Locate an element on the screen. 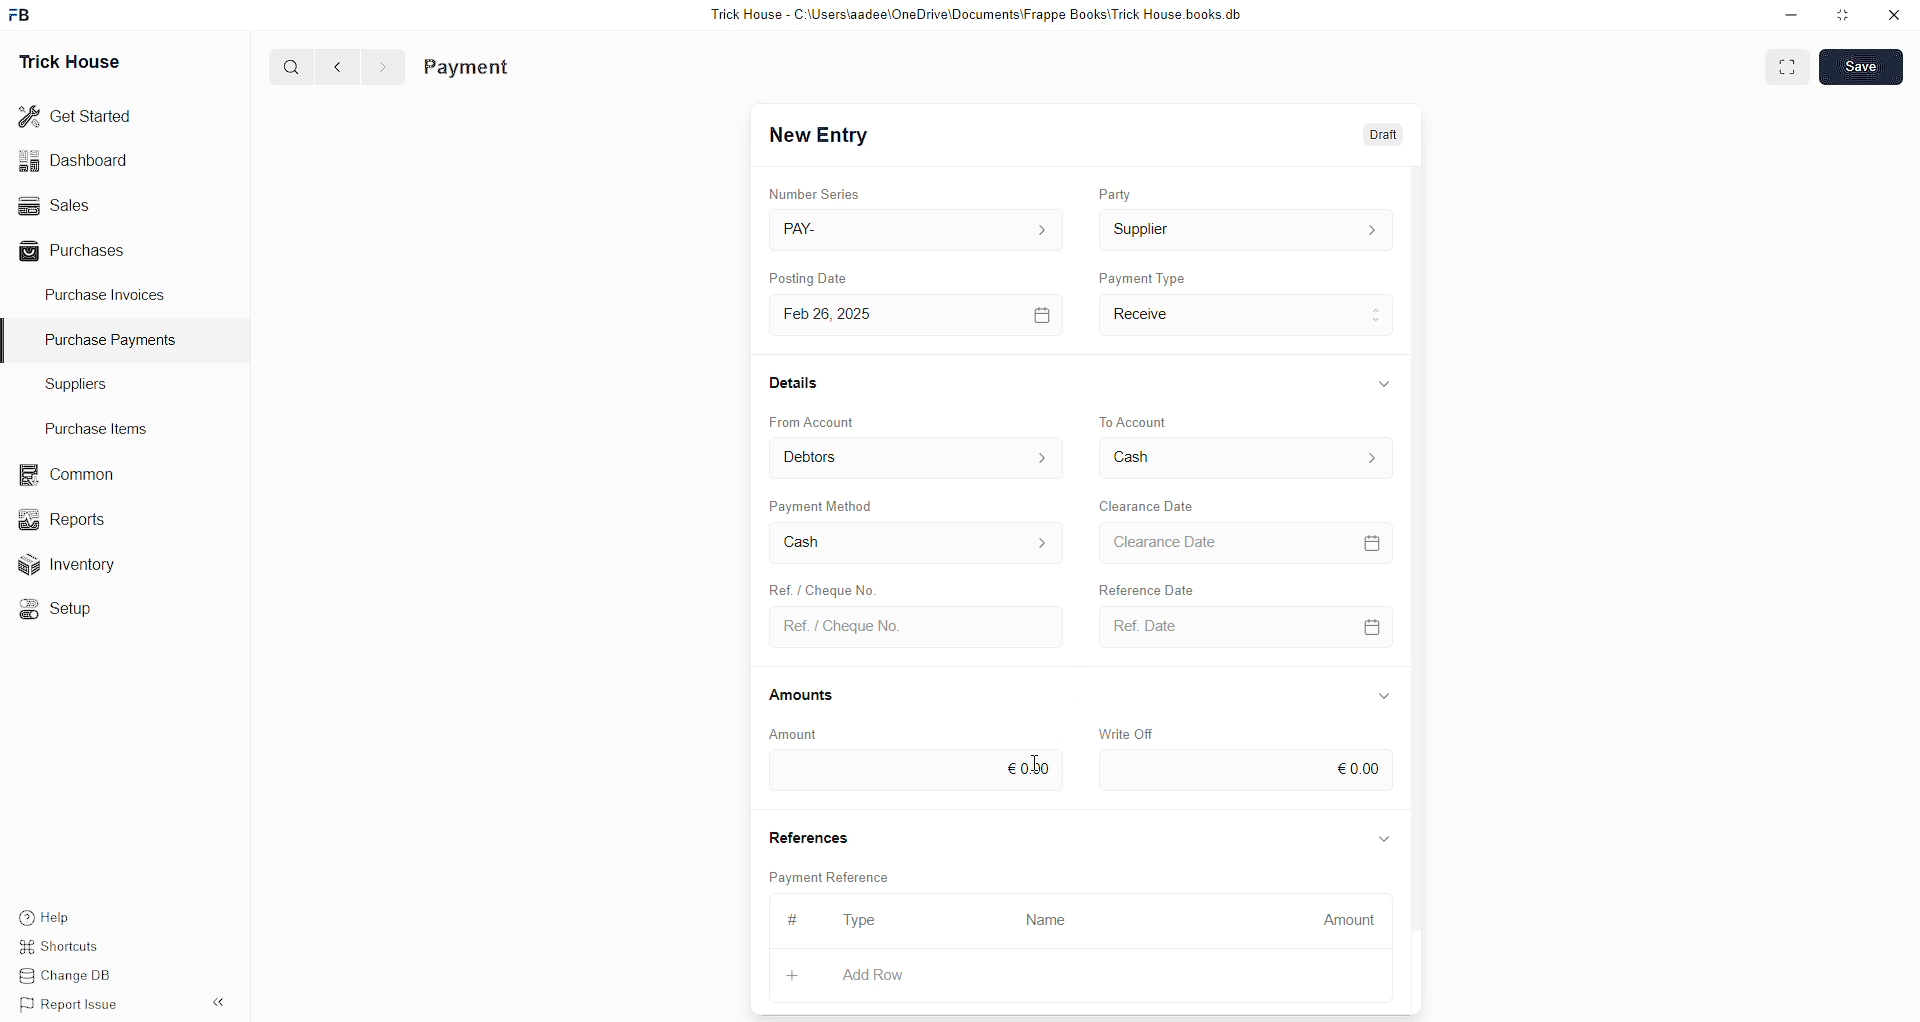  # is located at coordinates (797, 919).